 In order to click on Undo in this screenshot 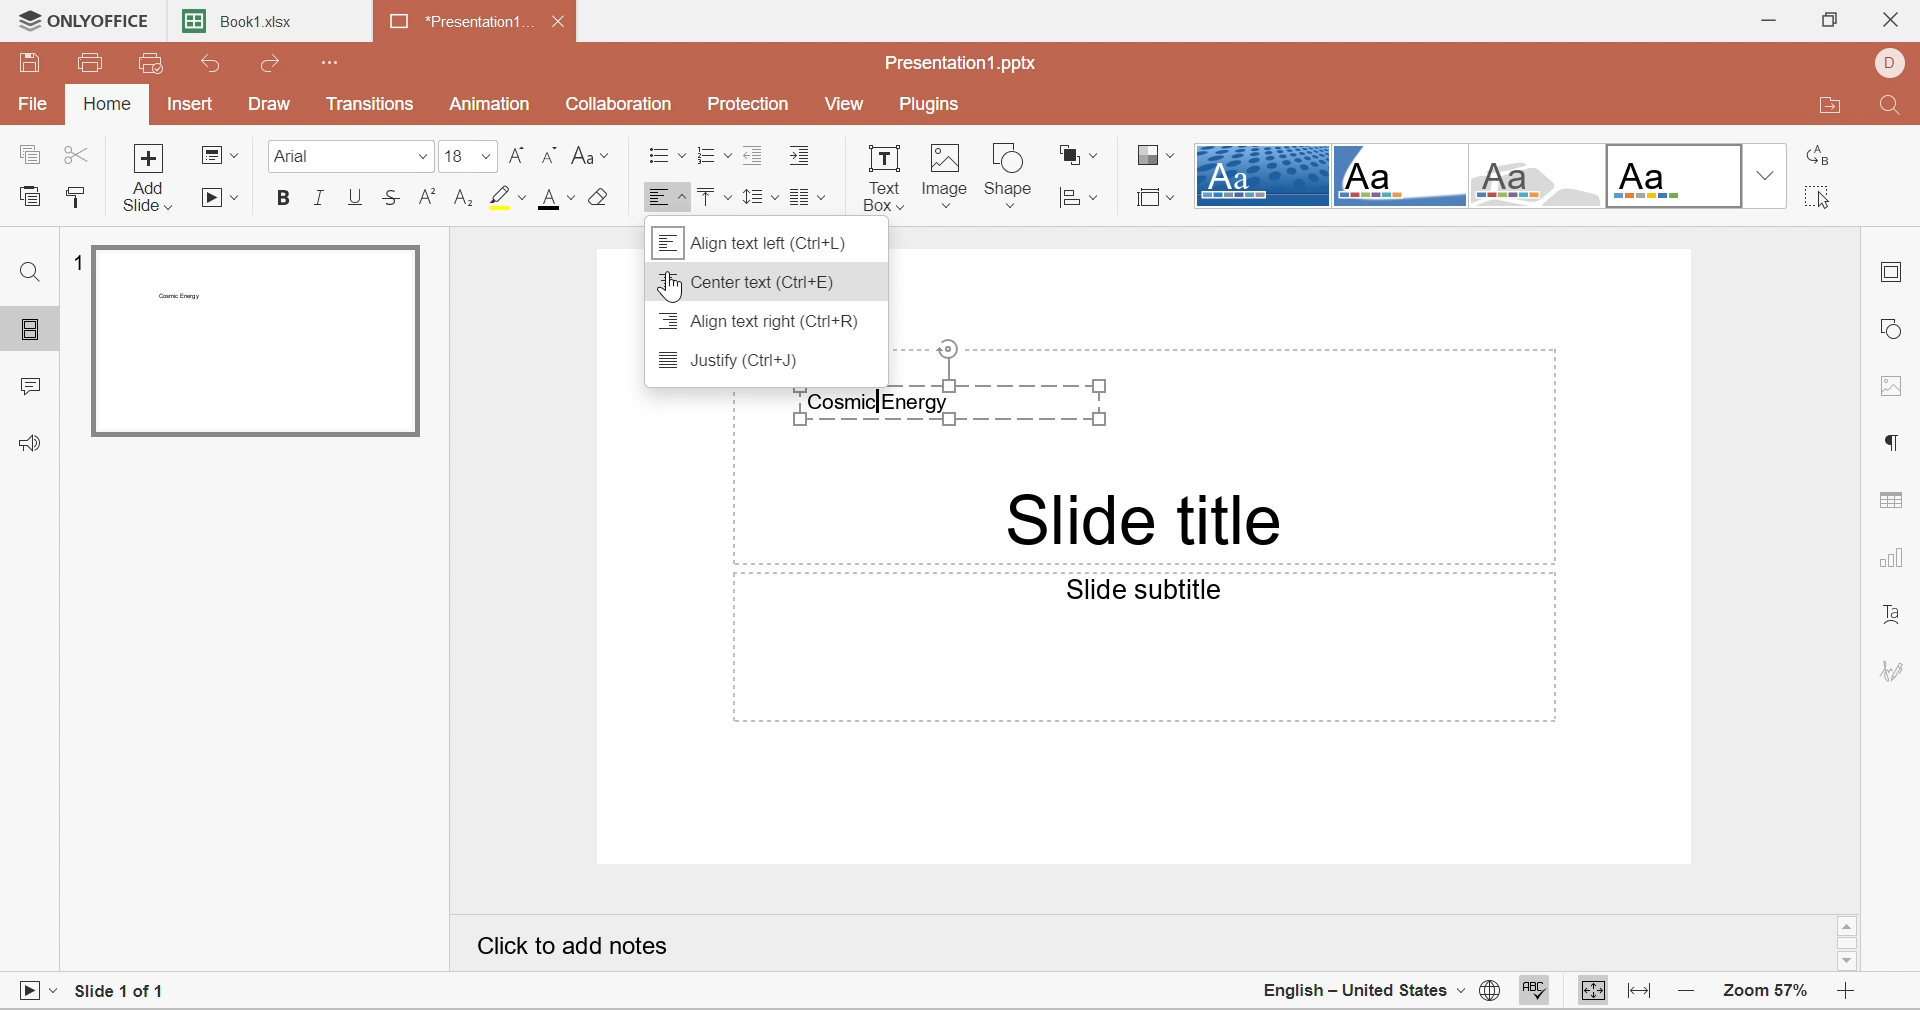, I will do `click(211, 63)`.